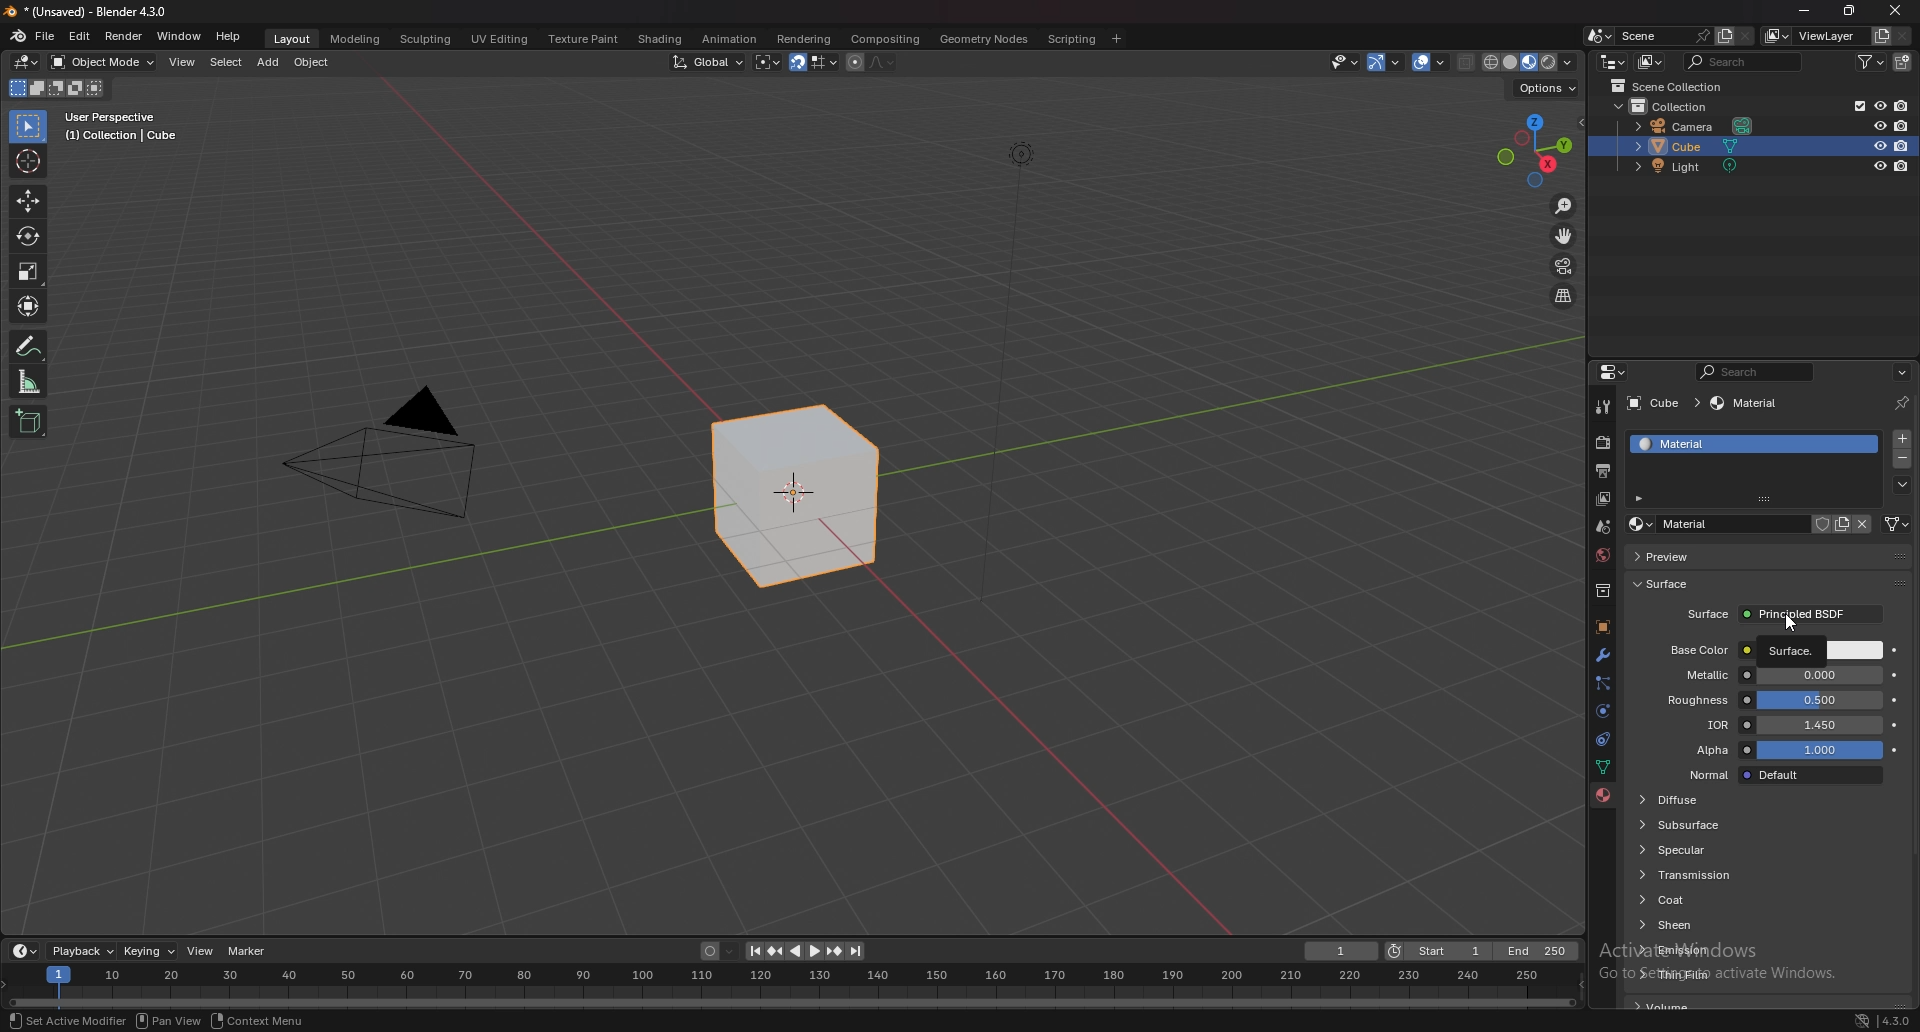  What do you see at coordinates (1073, 38) in the screenshot?
I see `scripting` at bounding box center [1073, 38].